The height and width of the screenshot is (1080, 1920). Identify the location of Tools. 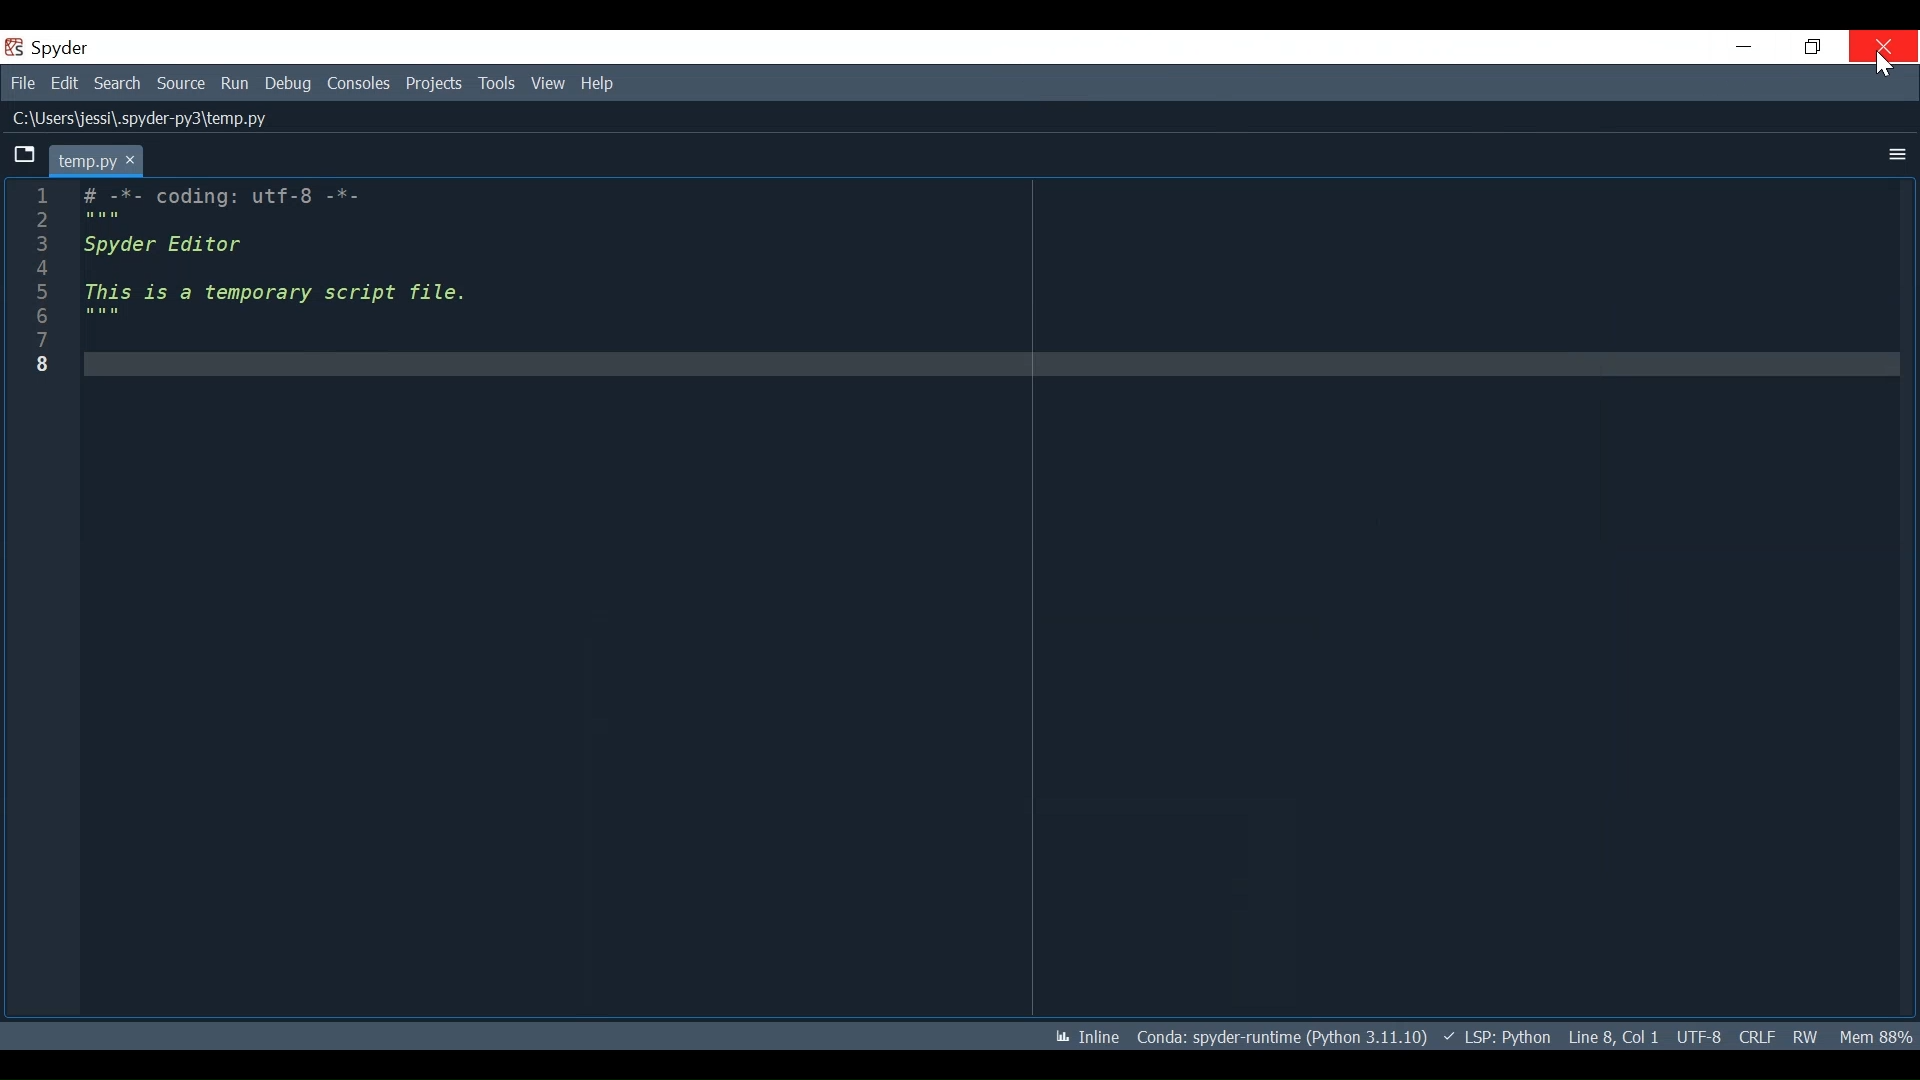
(496, 84).